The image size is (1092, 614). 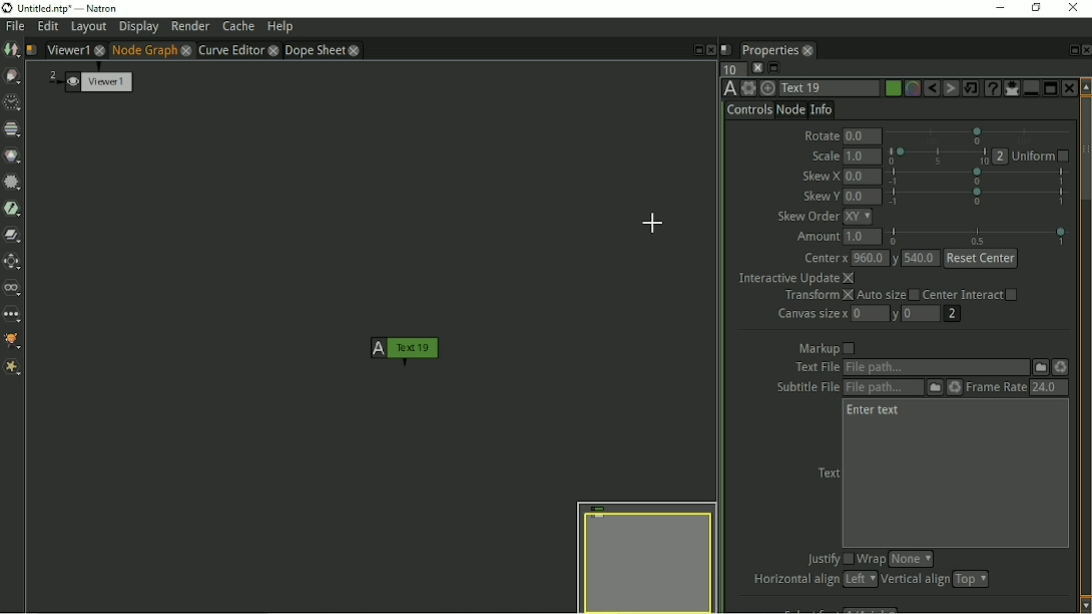 What do you see at coordinates (14, 156) in the screenshot?
I see `Color` at bounding box center [14, 156].